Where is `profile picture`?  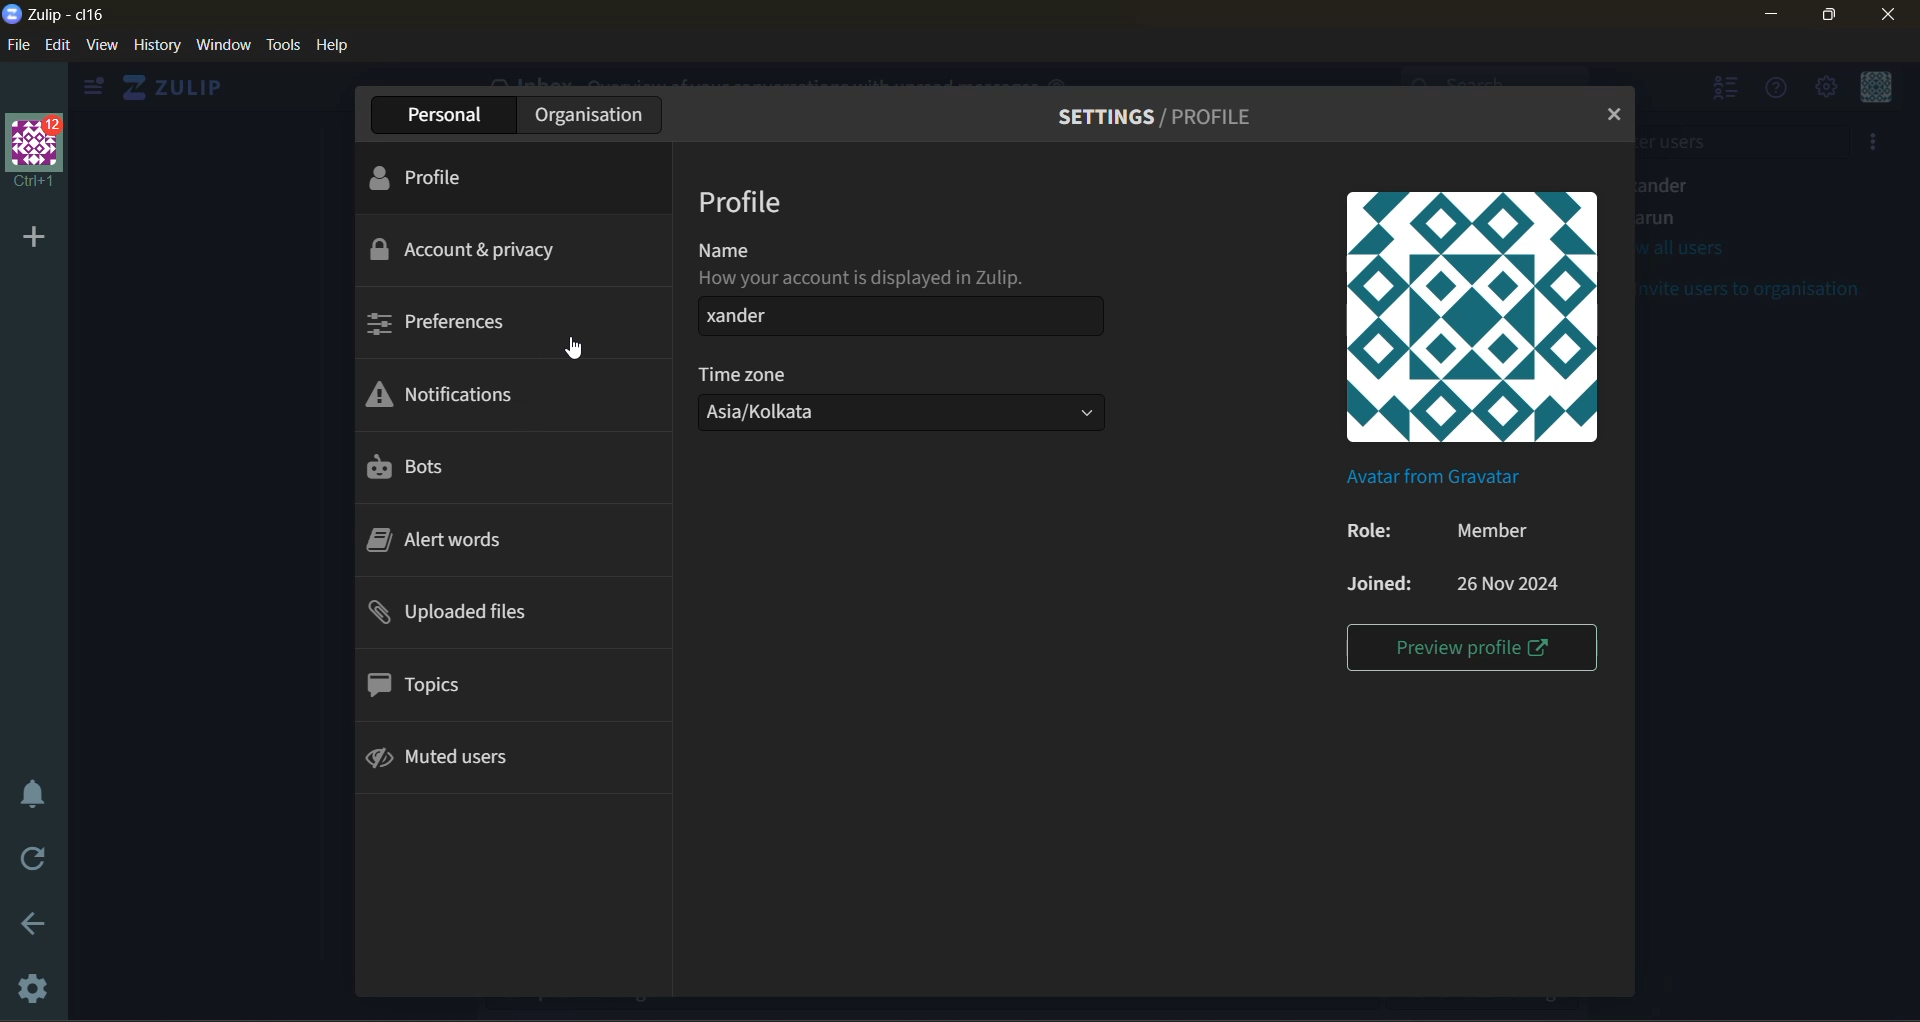 profile picture is located at coordinates (1480, 322).